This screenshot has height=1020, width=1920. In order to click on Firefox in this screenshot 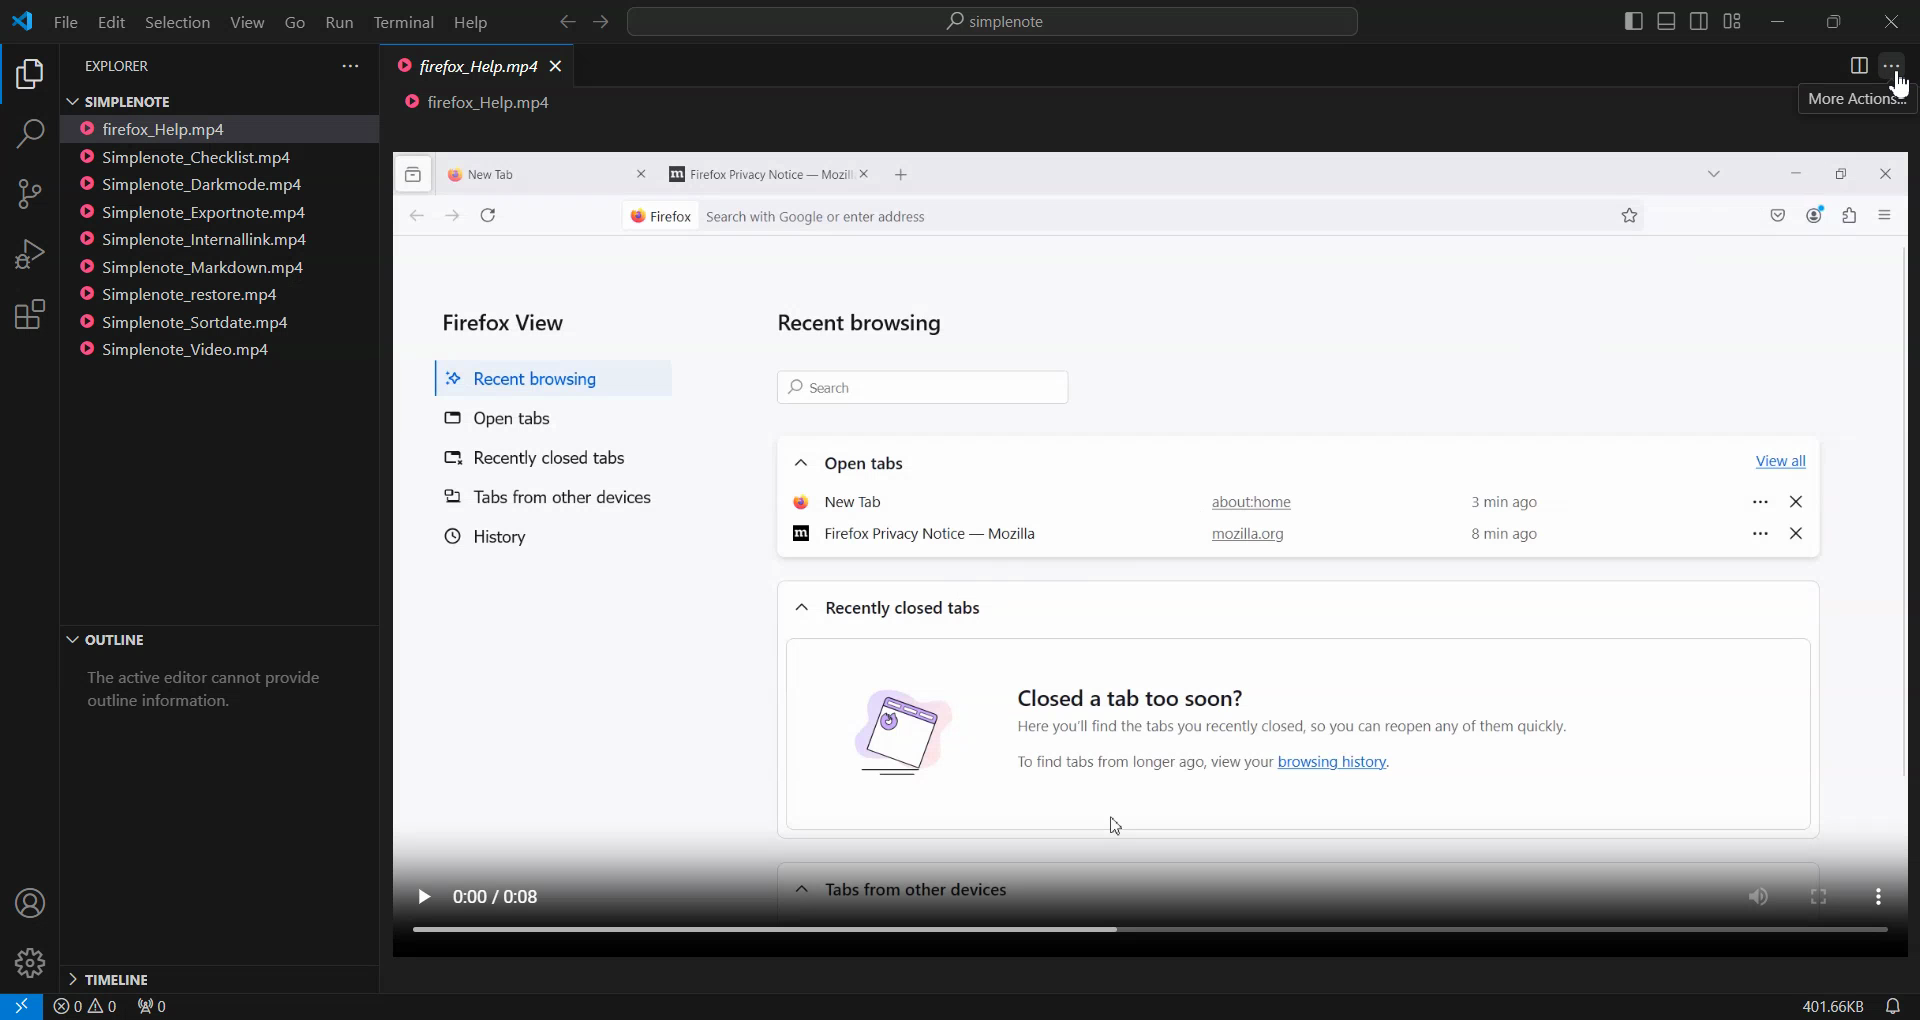, I will do `click(658, 214)`.